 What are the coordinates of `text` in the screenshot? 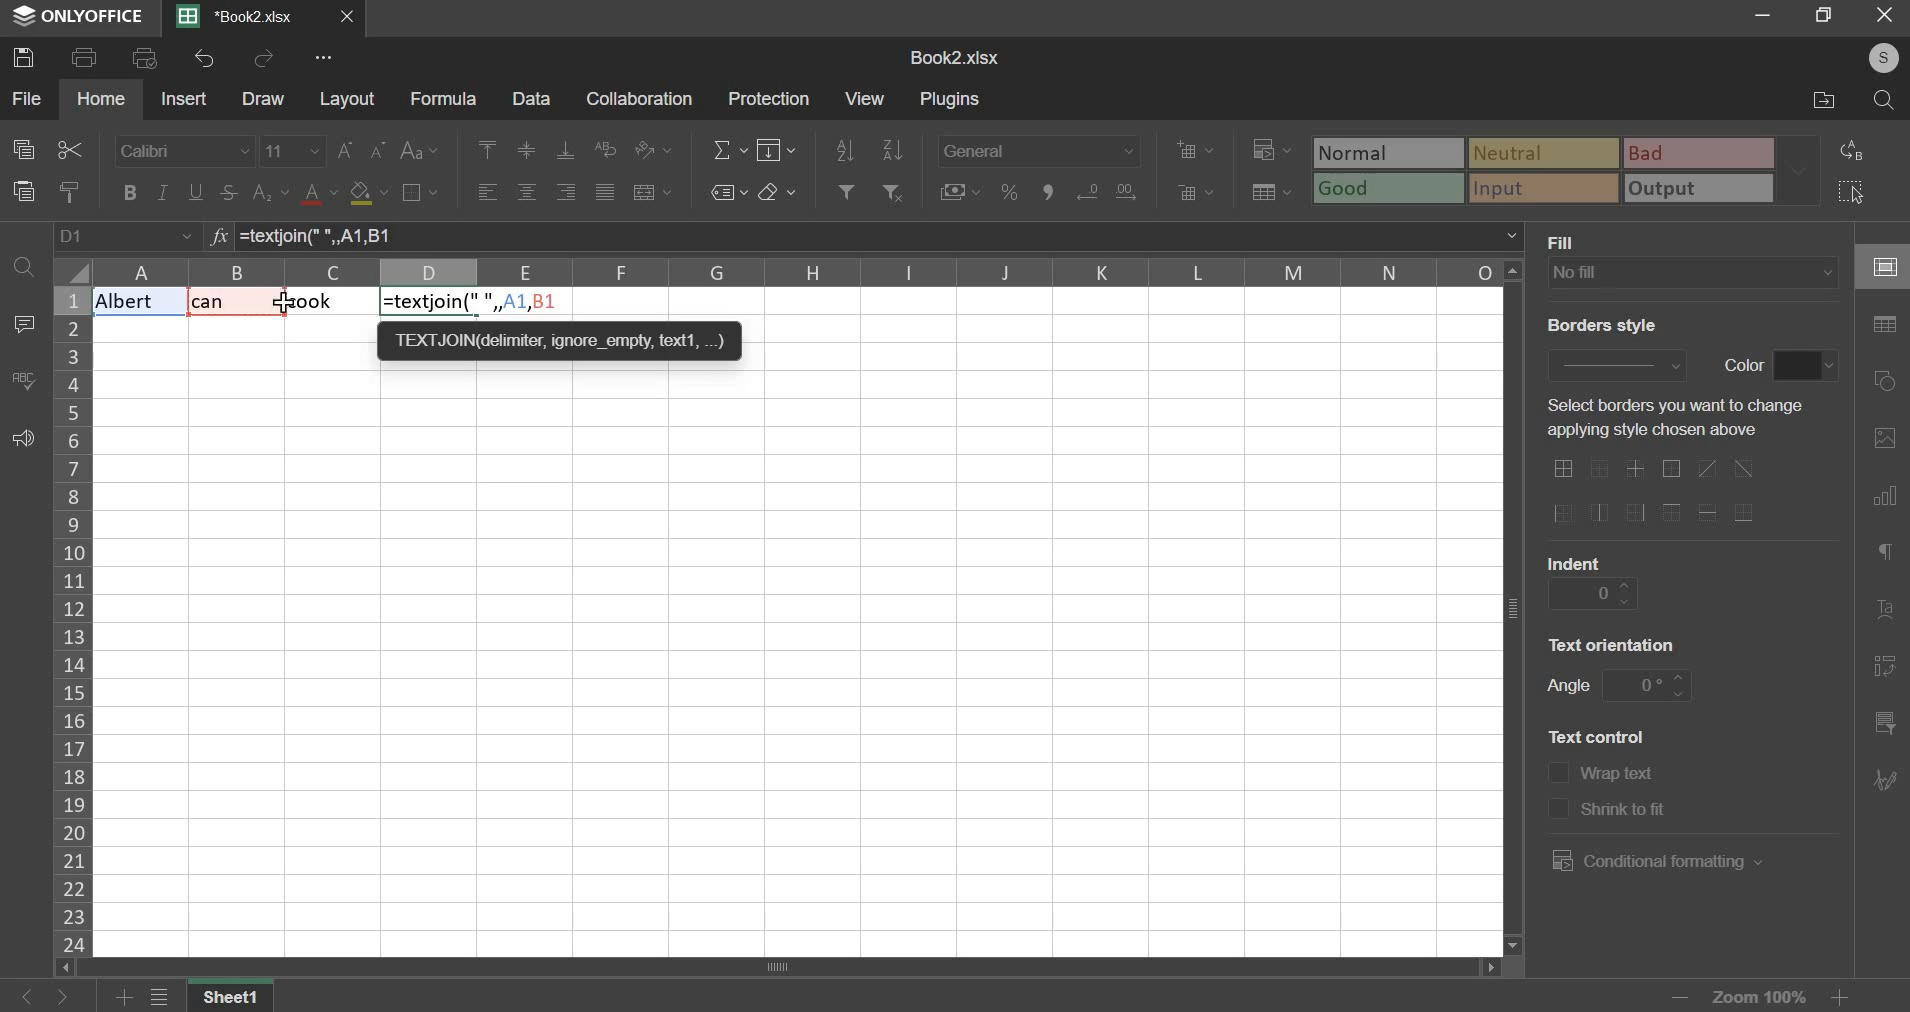 It's located at (1597, 735).